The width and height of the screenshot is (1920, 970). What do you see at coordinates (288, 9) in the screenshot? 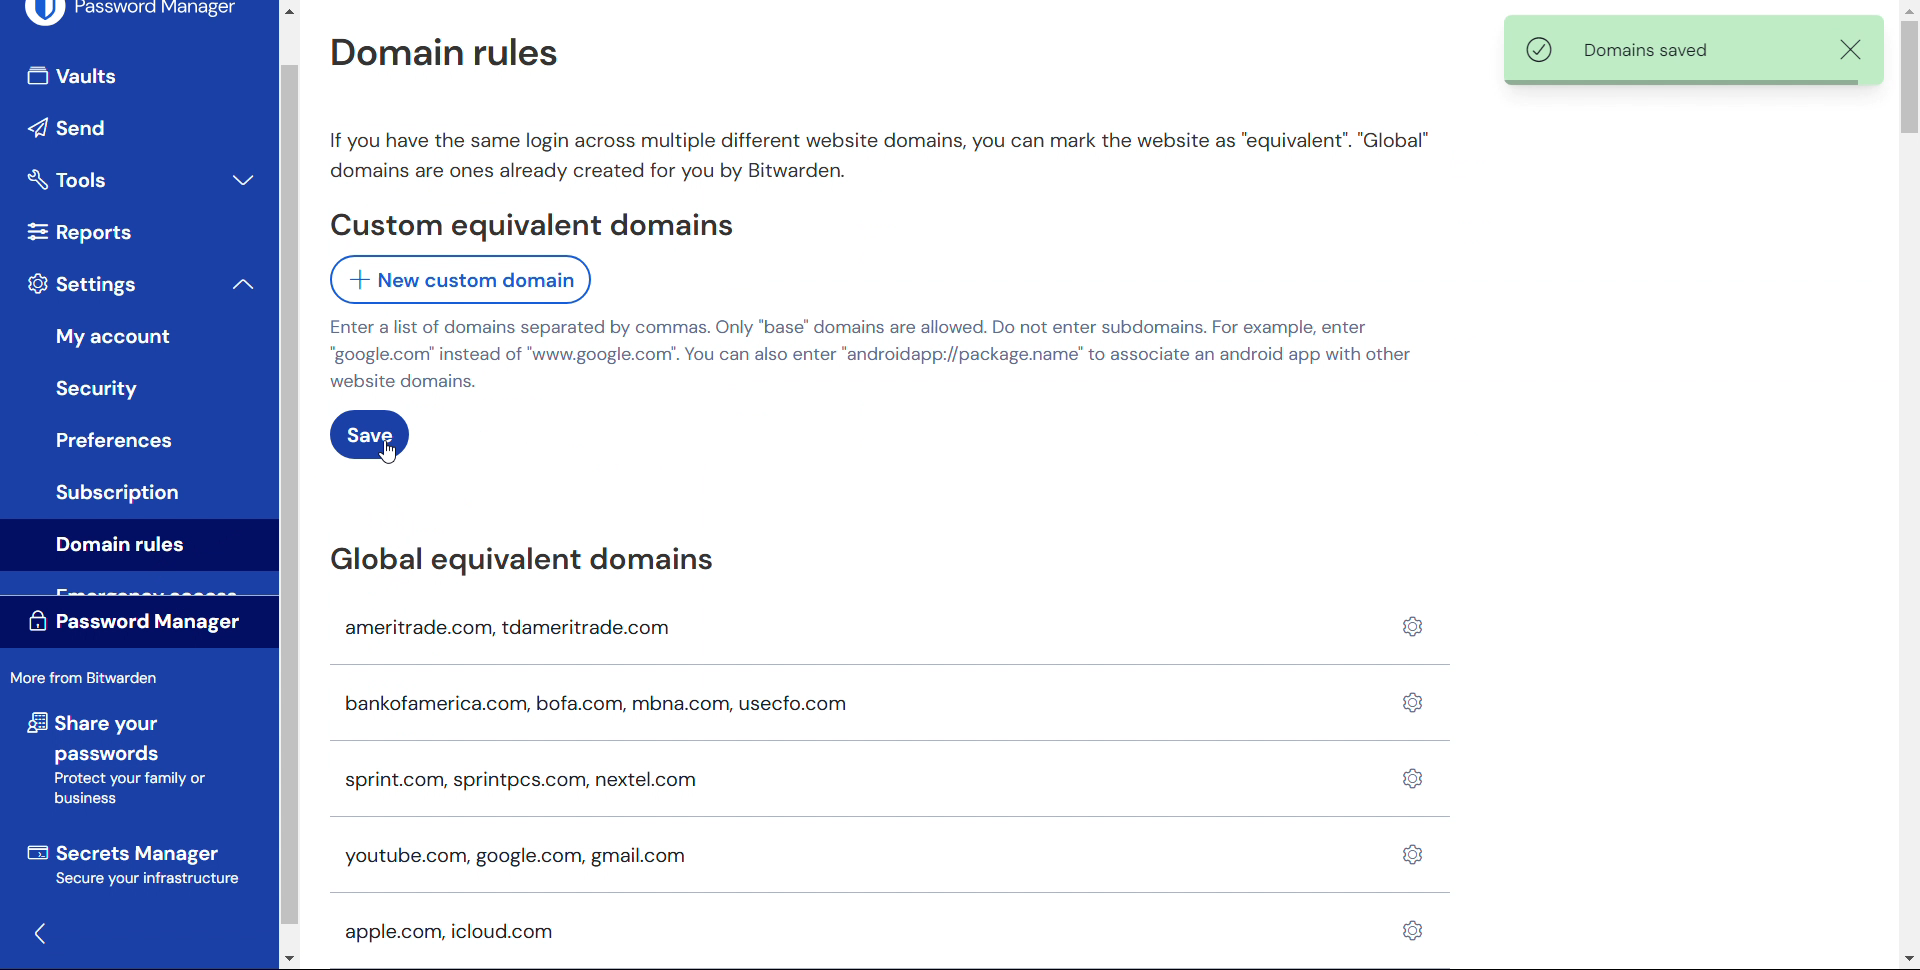
I see `Scroll up ` at bounding box center [288, 9].